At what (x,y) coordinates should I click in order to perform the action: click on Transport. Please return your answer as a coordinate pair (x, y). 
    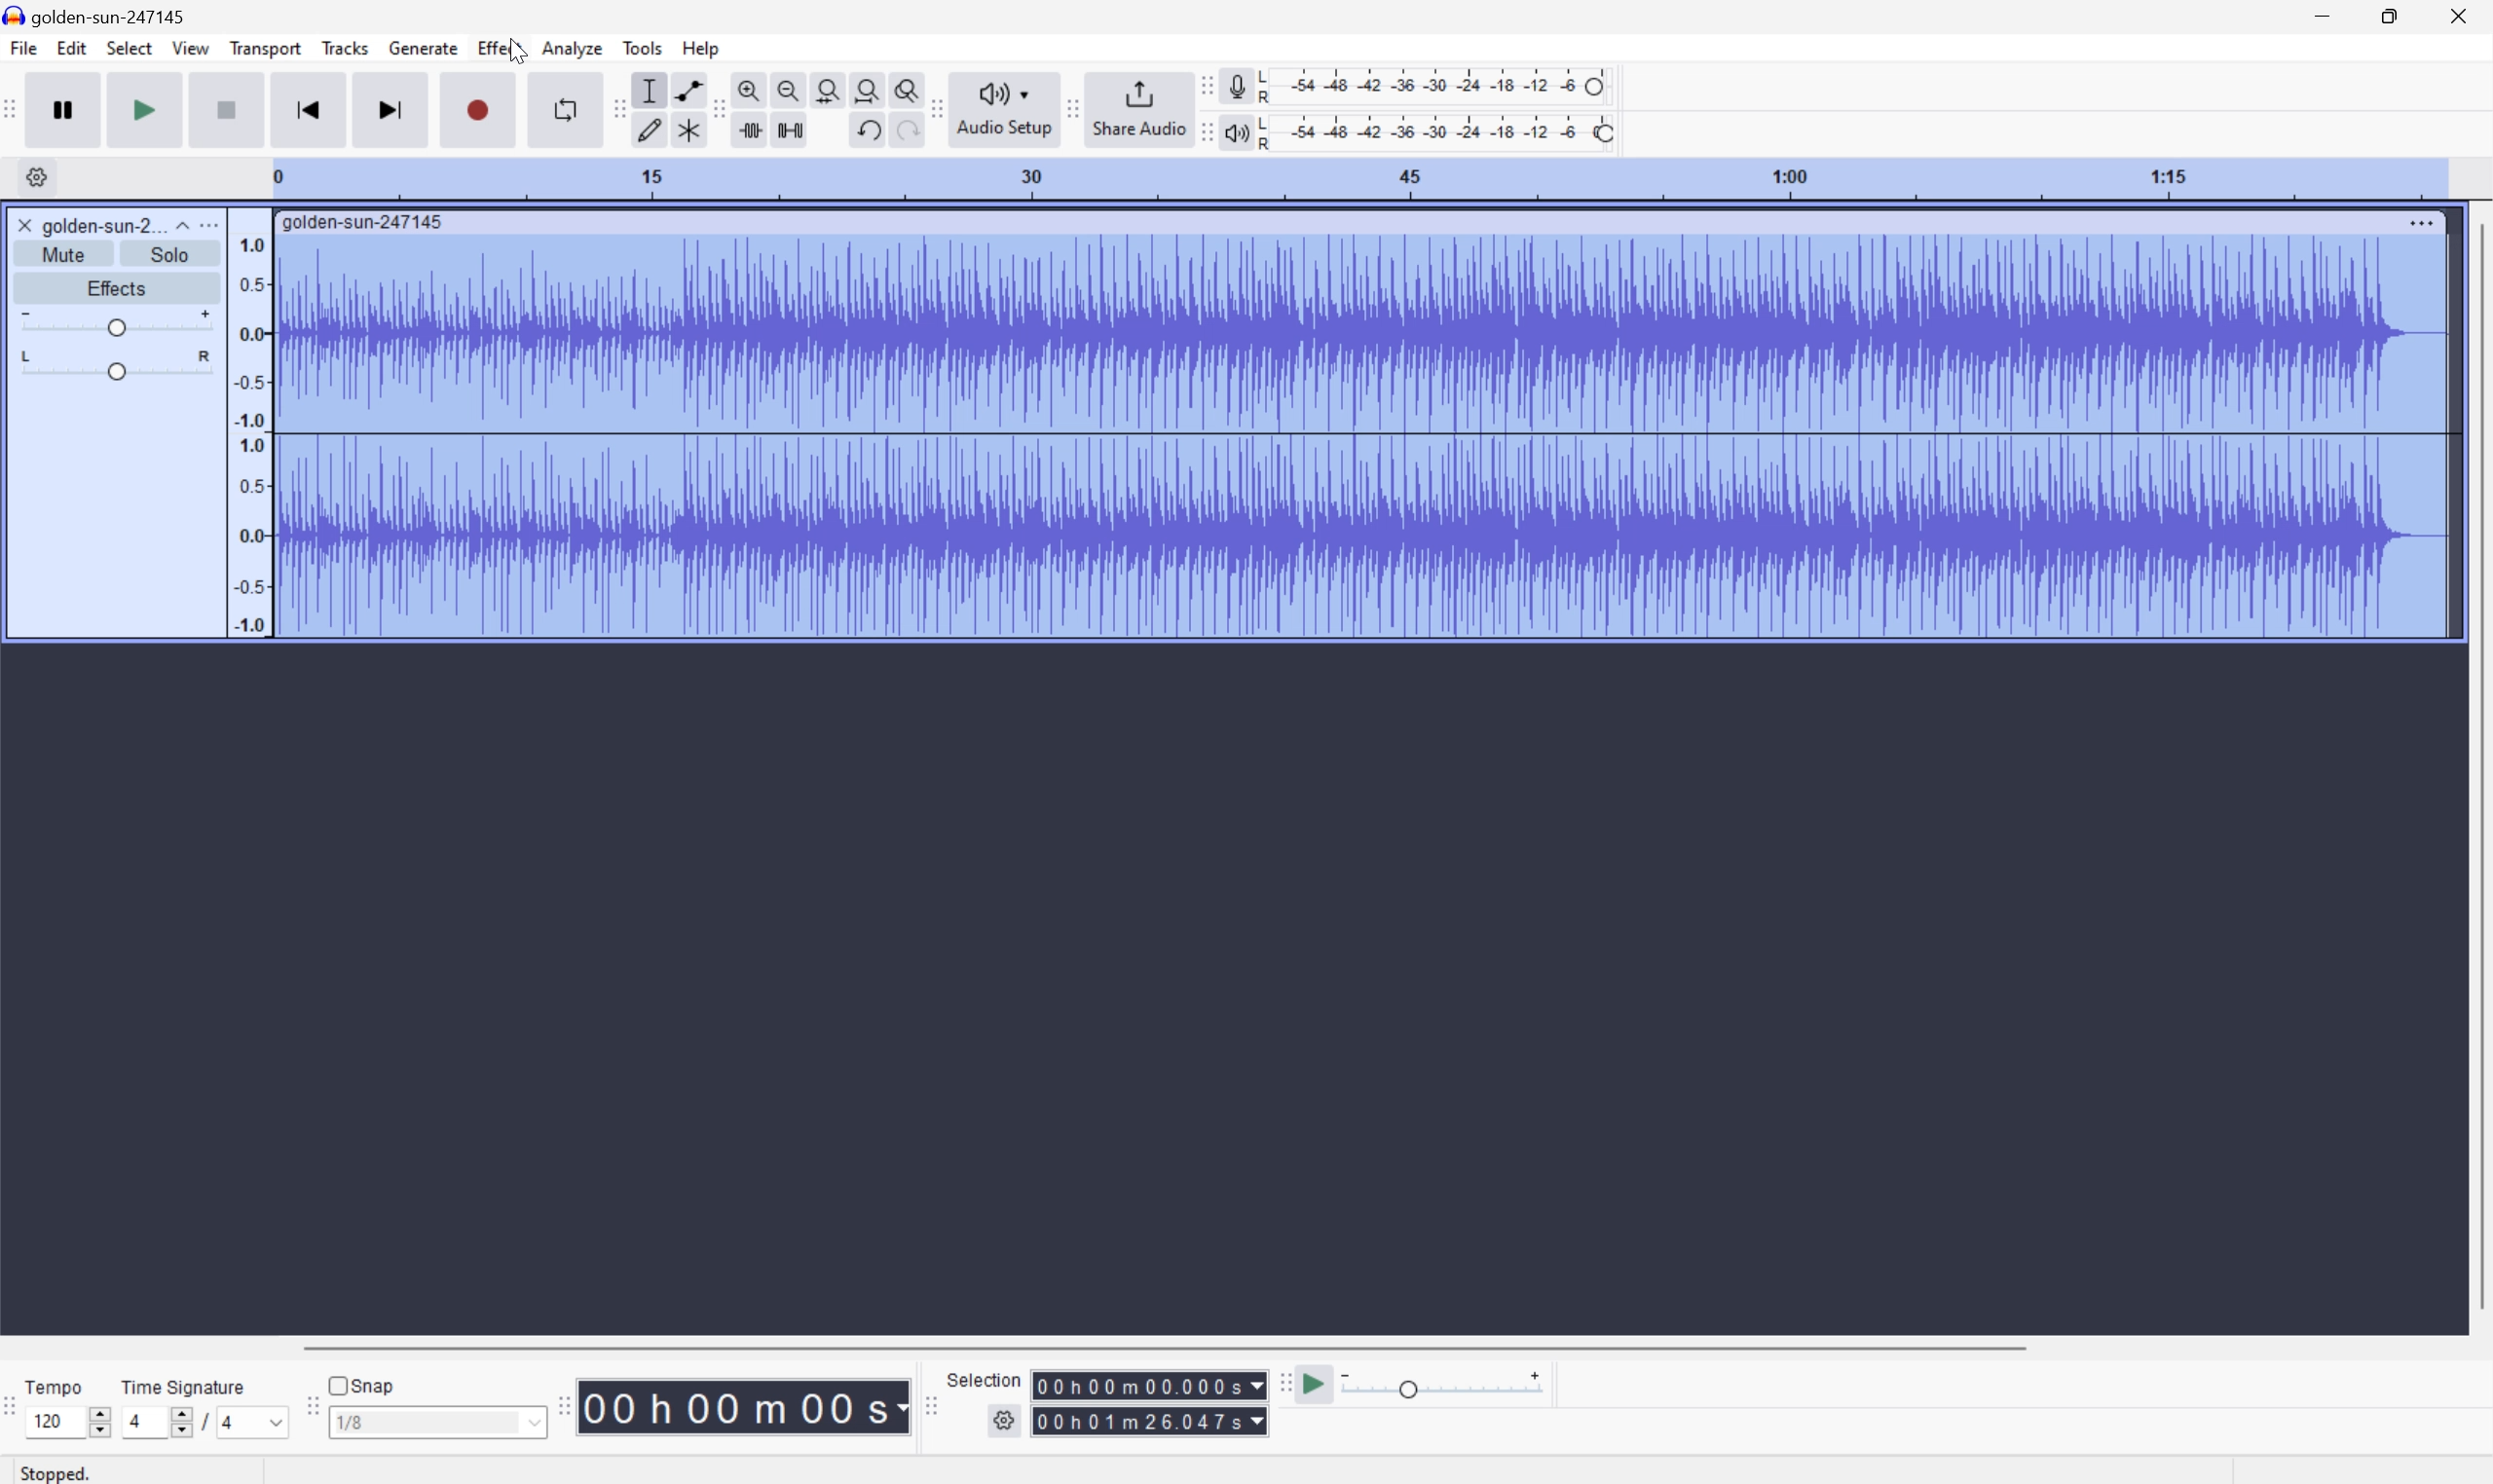
    Looking at the image, I should click on (267, 49).